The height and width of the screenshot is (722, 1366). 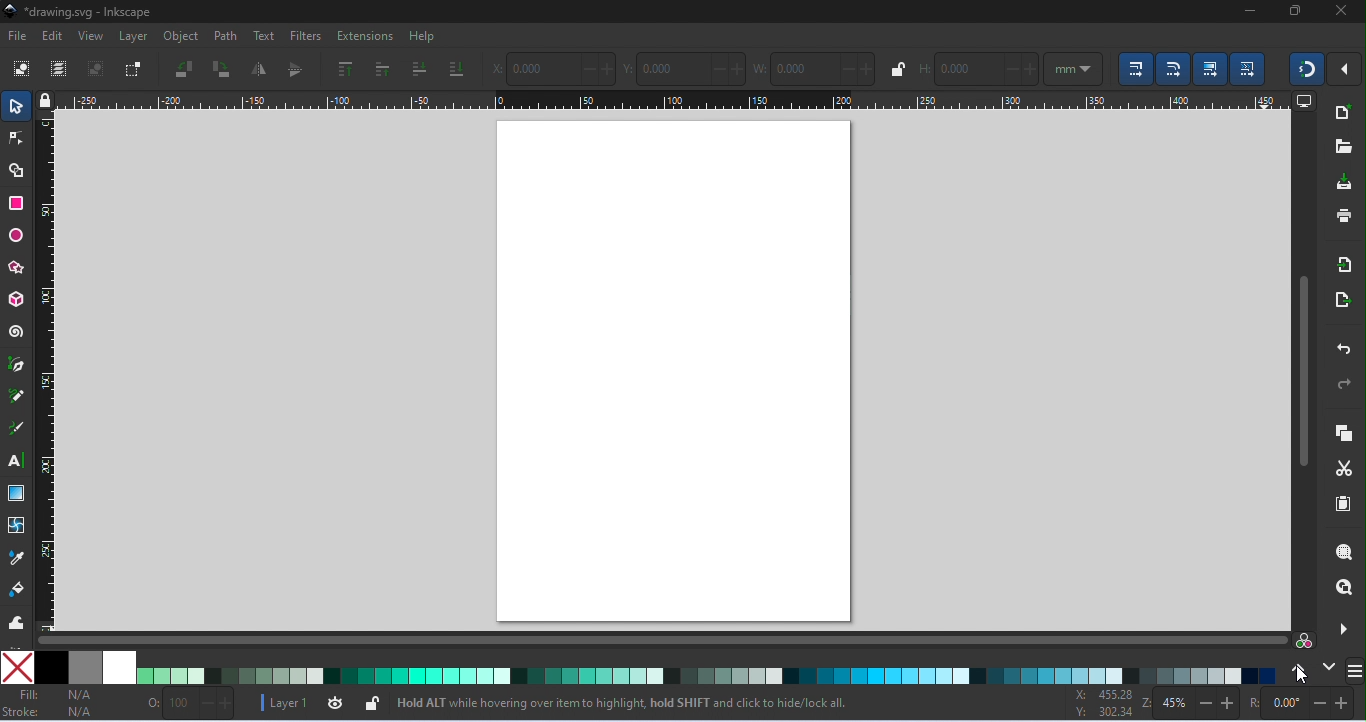 What do you see at coordinates (1342, 114) in the screenshot?
I see `new` at bounding box center [1342, 114].